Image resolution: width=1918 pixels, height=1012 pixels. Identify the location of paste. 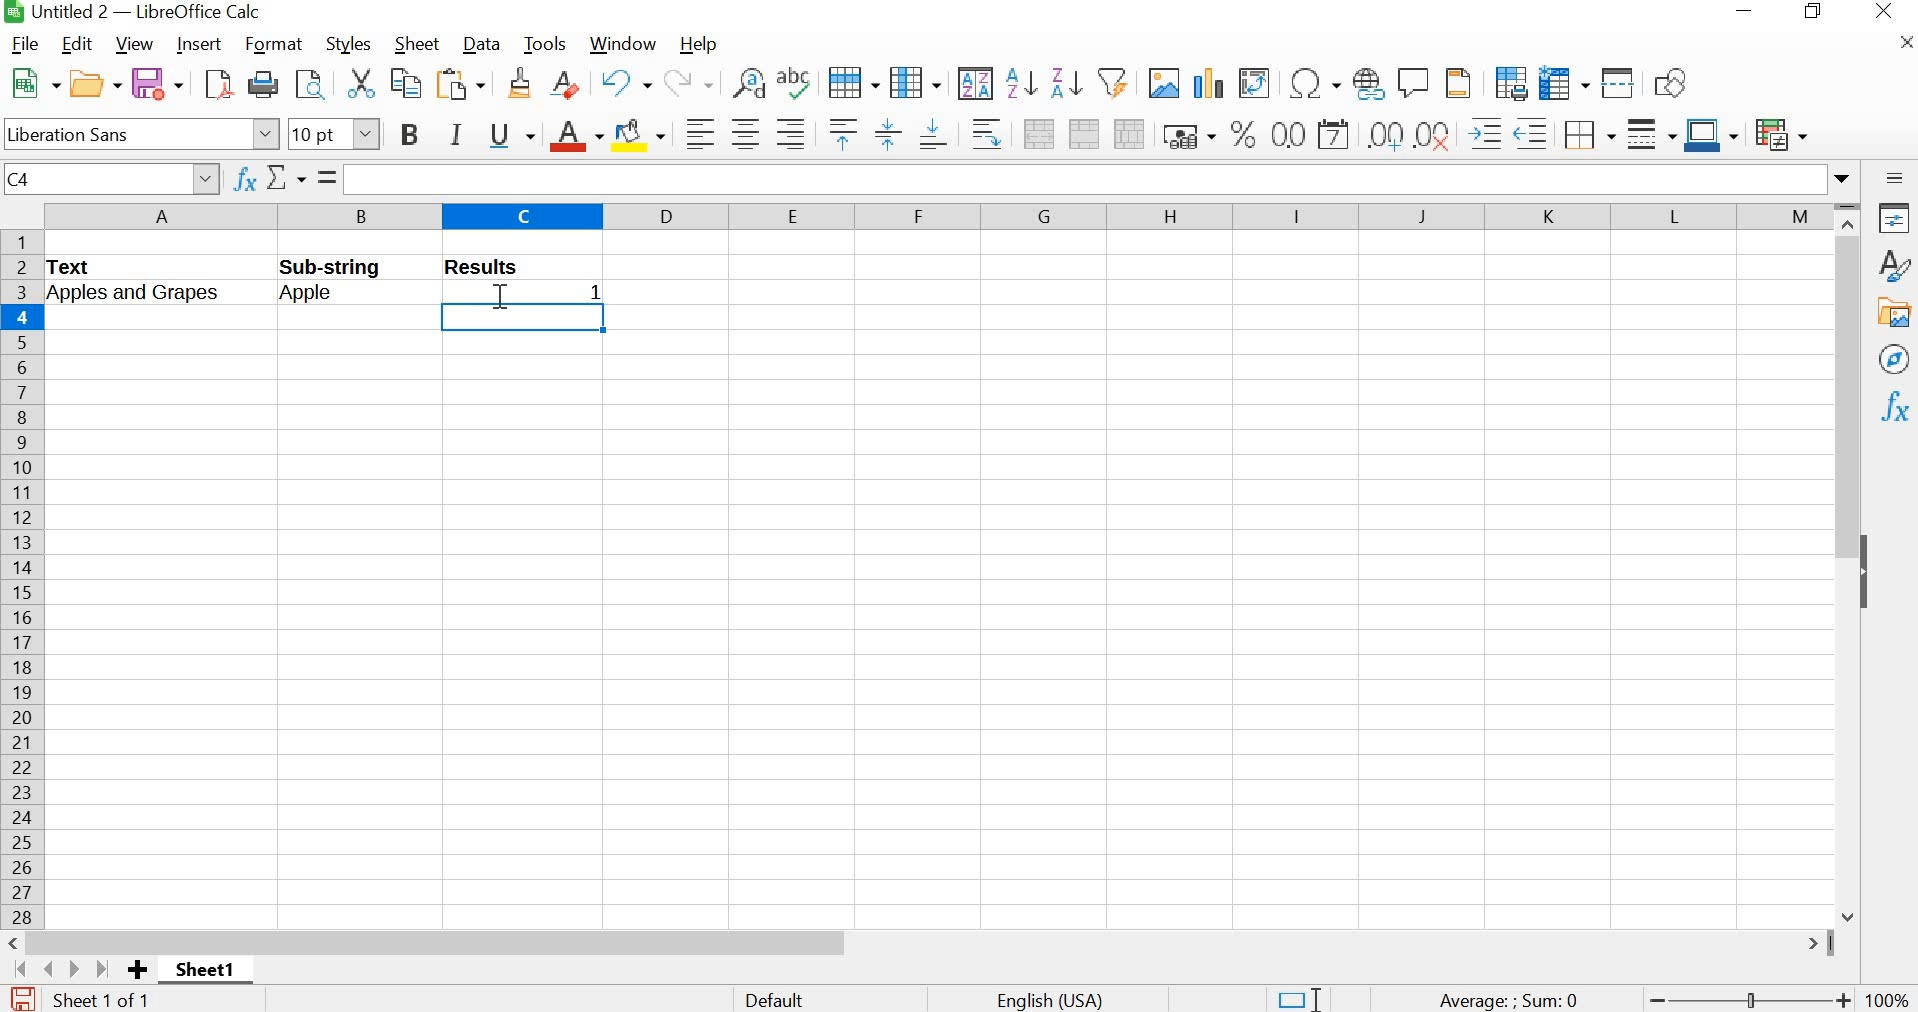
(463, 84).